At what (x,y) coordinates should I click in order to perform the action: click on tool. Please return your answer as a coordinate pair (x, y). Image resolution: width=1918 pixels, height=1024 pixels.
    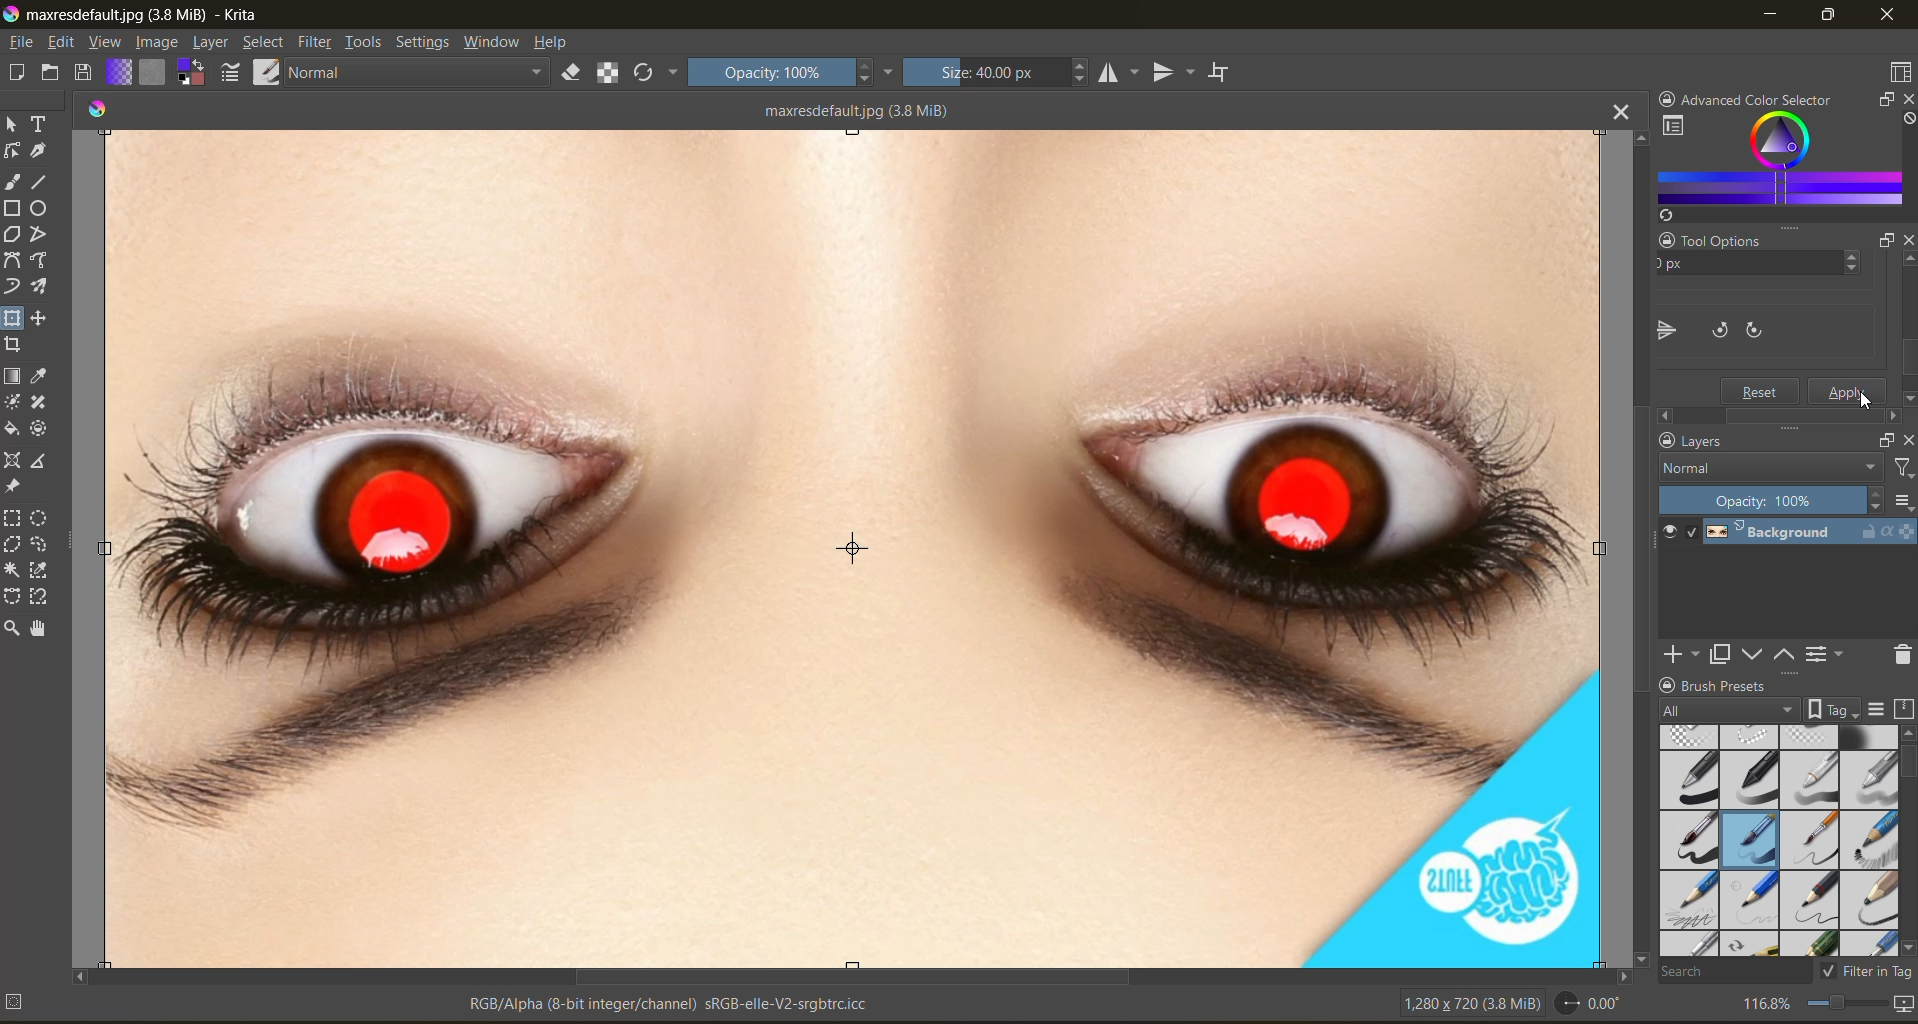
    Looking at the image, I should click on (14, 627).